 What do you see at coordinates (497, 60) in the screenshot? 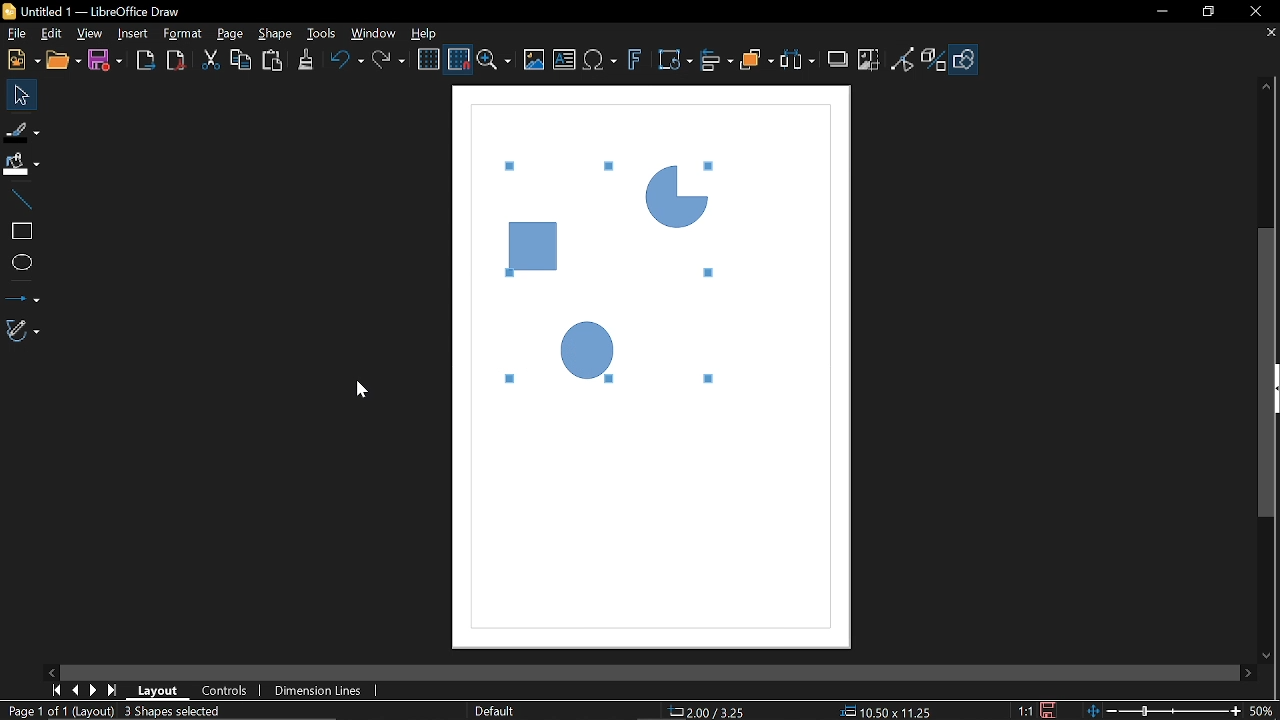
I see `Zoom` at bounding box center [497, 60].